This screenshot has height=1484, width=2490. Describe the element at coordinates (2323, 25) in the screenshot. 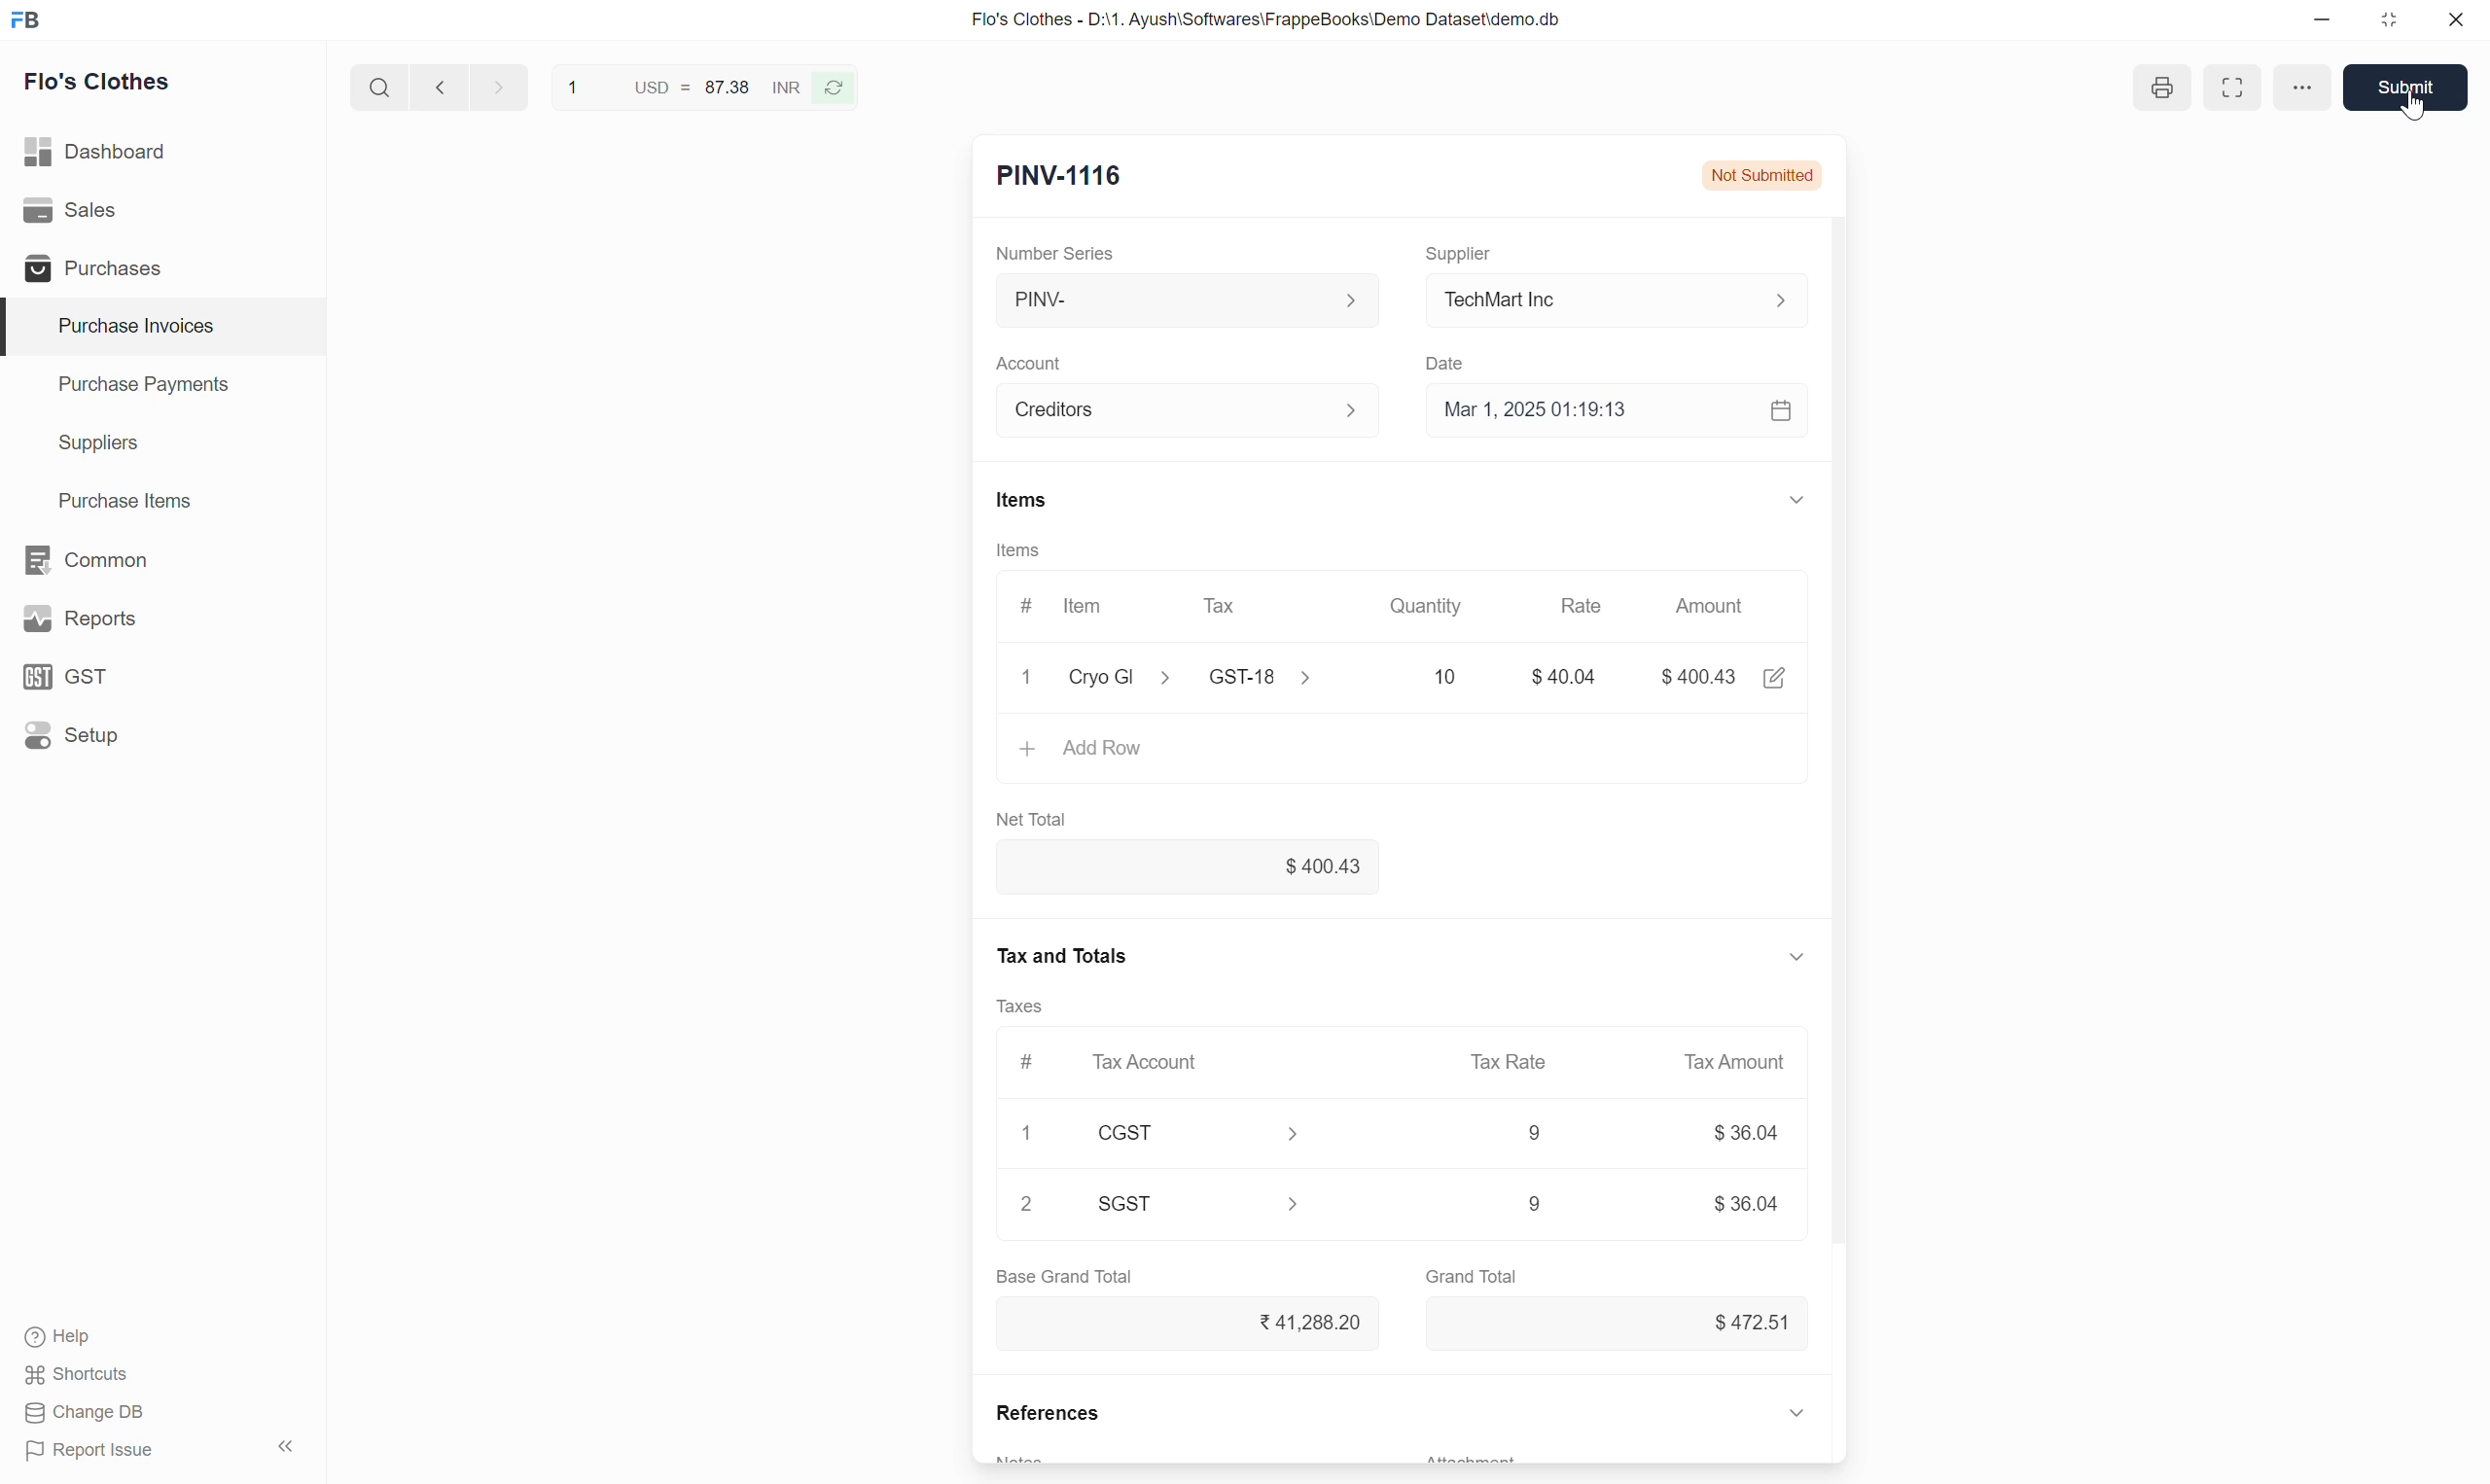

I see `minimize` at that location.